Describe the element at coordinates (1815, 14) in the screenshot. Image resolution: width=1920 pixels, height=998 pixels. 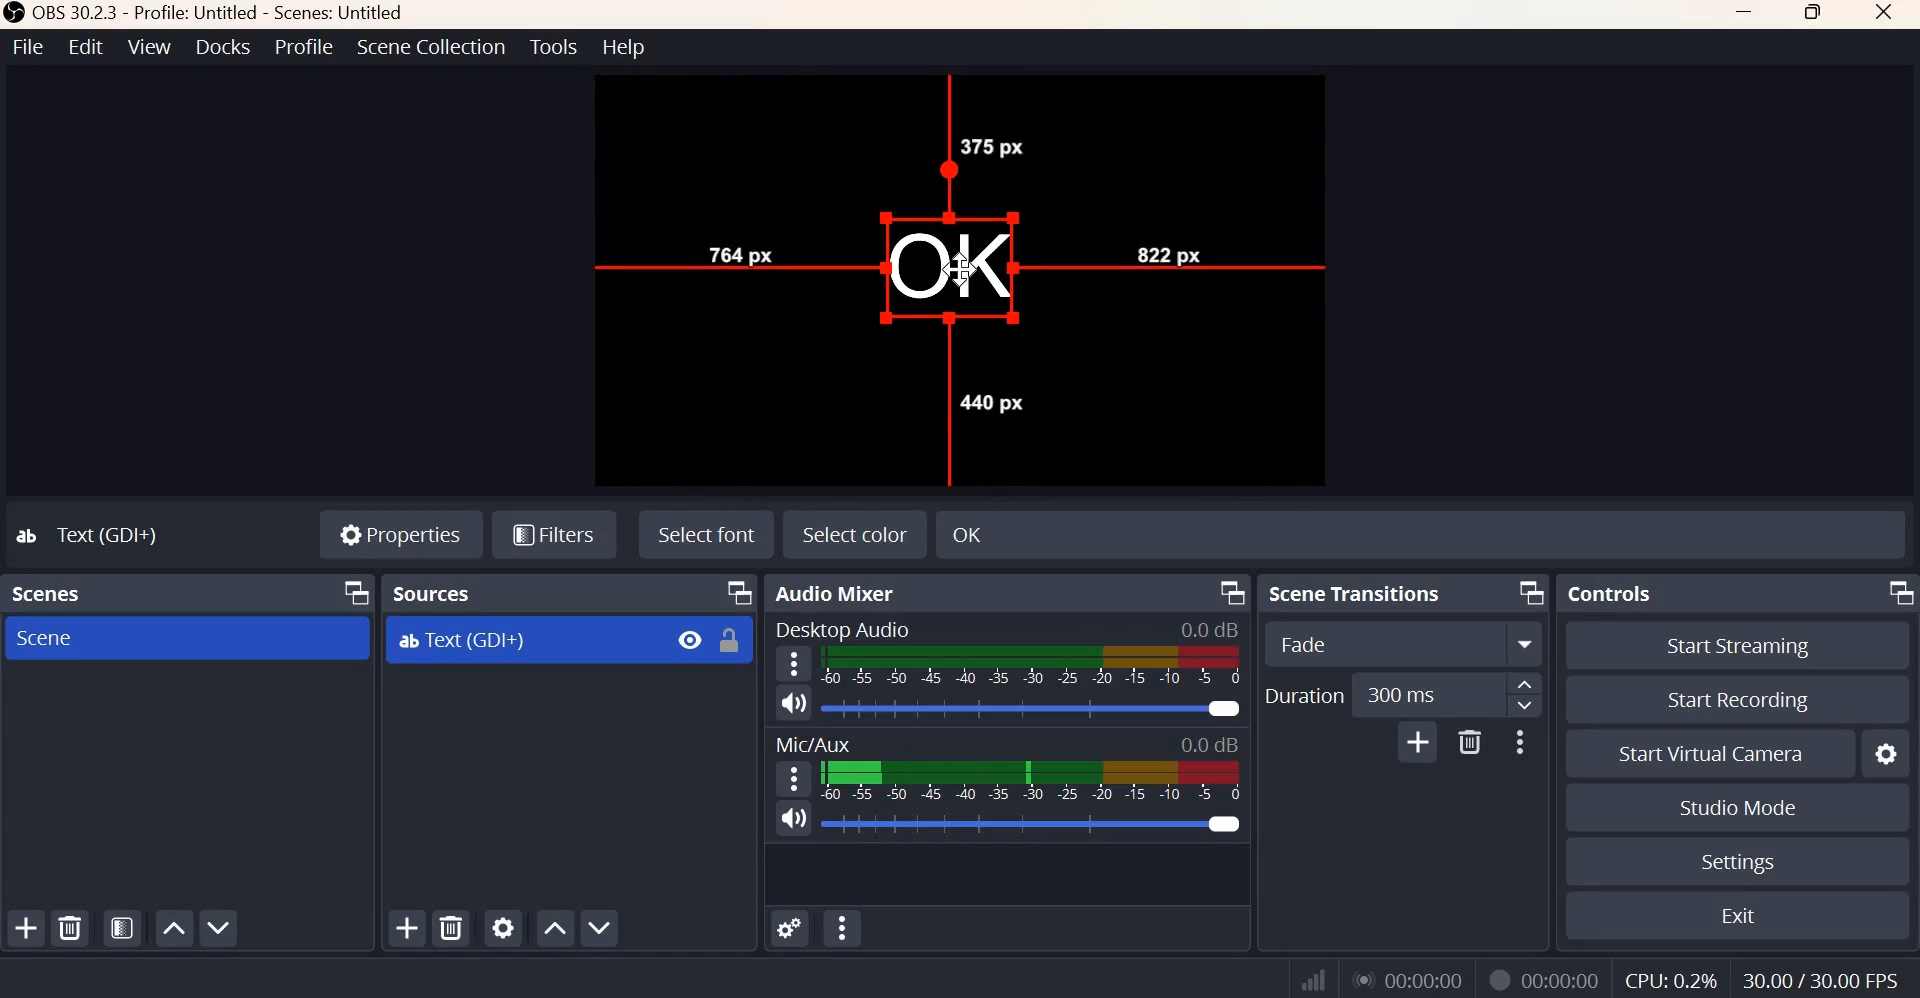
I see `Maximize` at that location.